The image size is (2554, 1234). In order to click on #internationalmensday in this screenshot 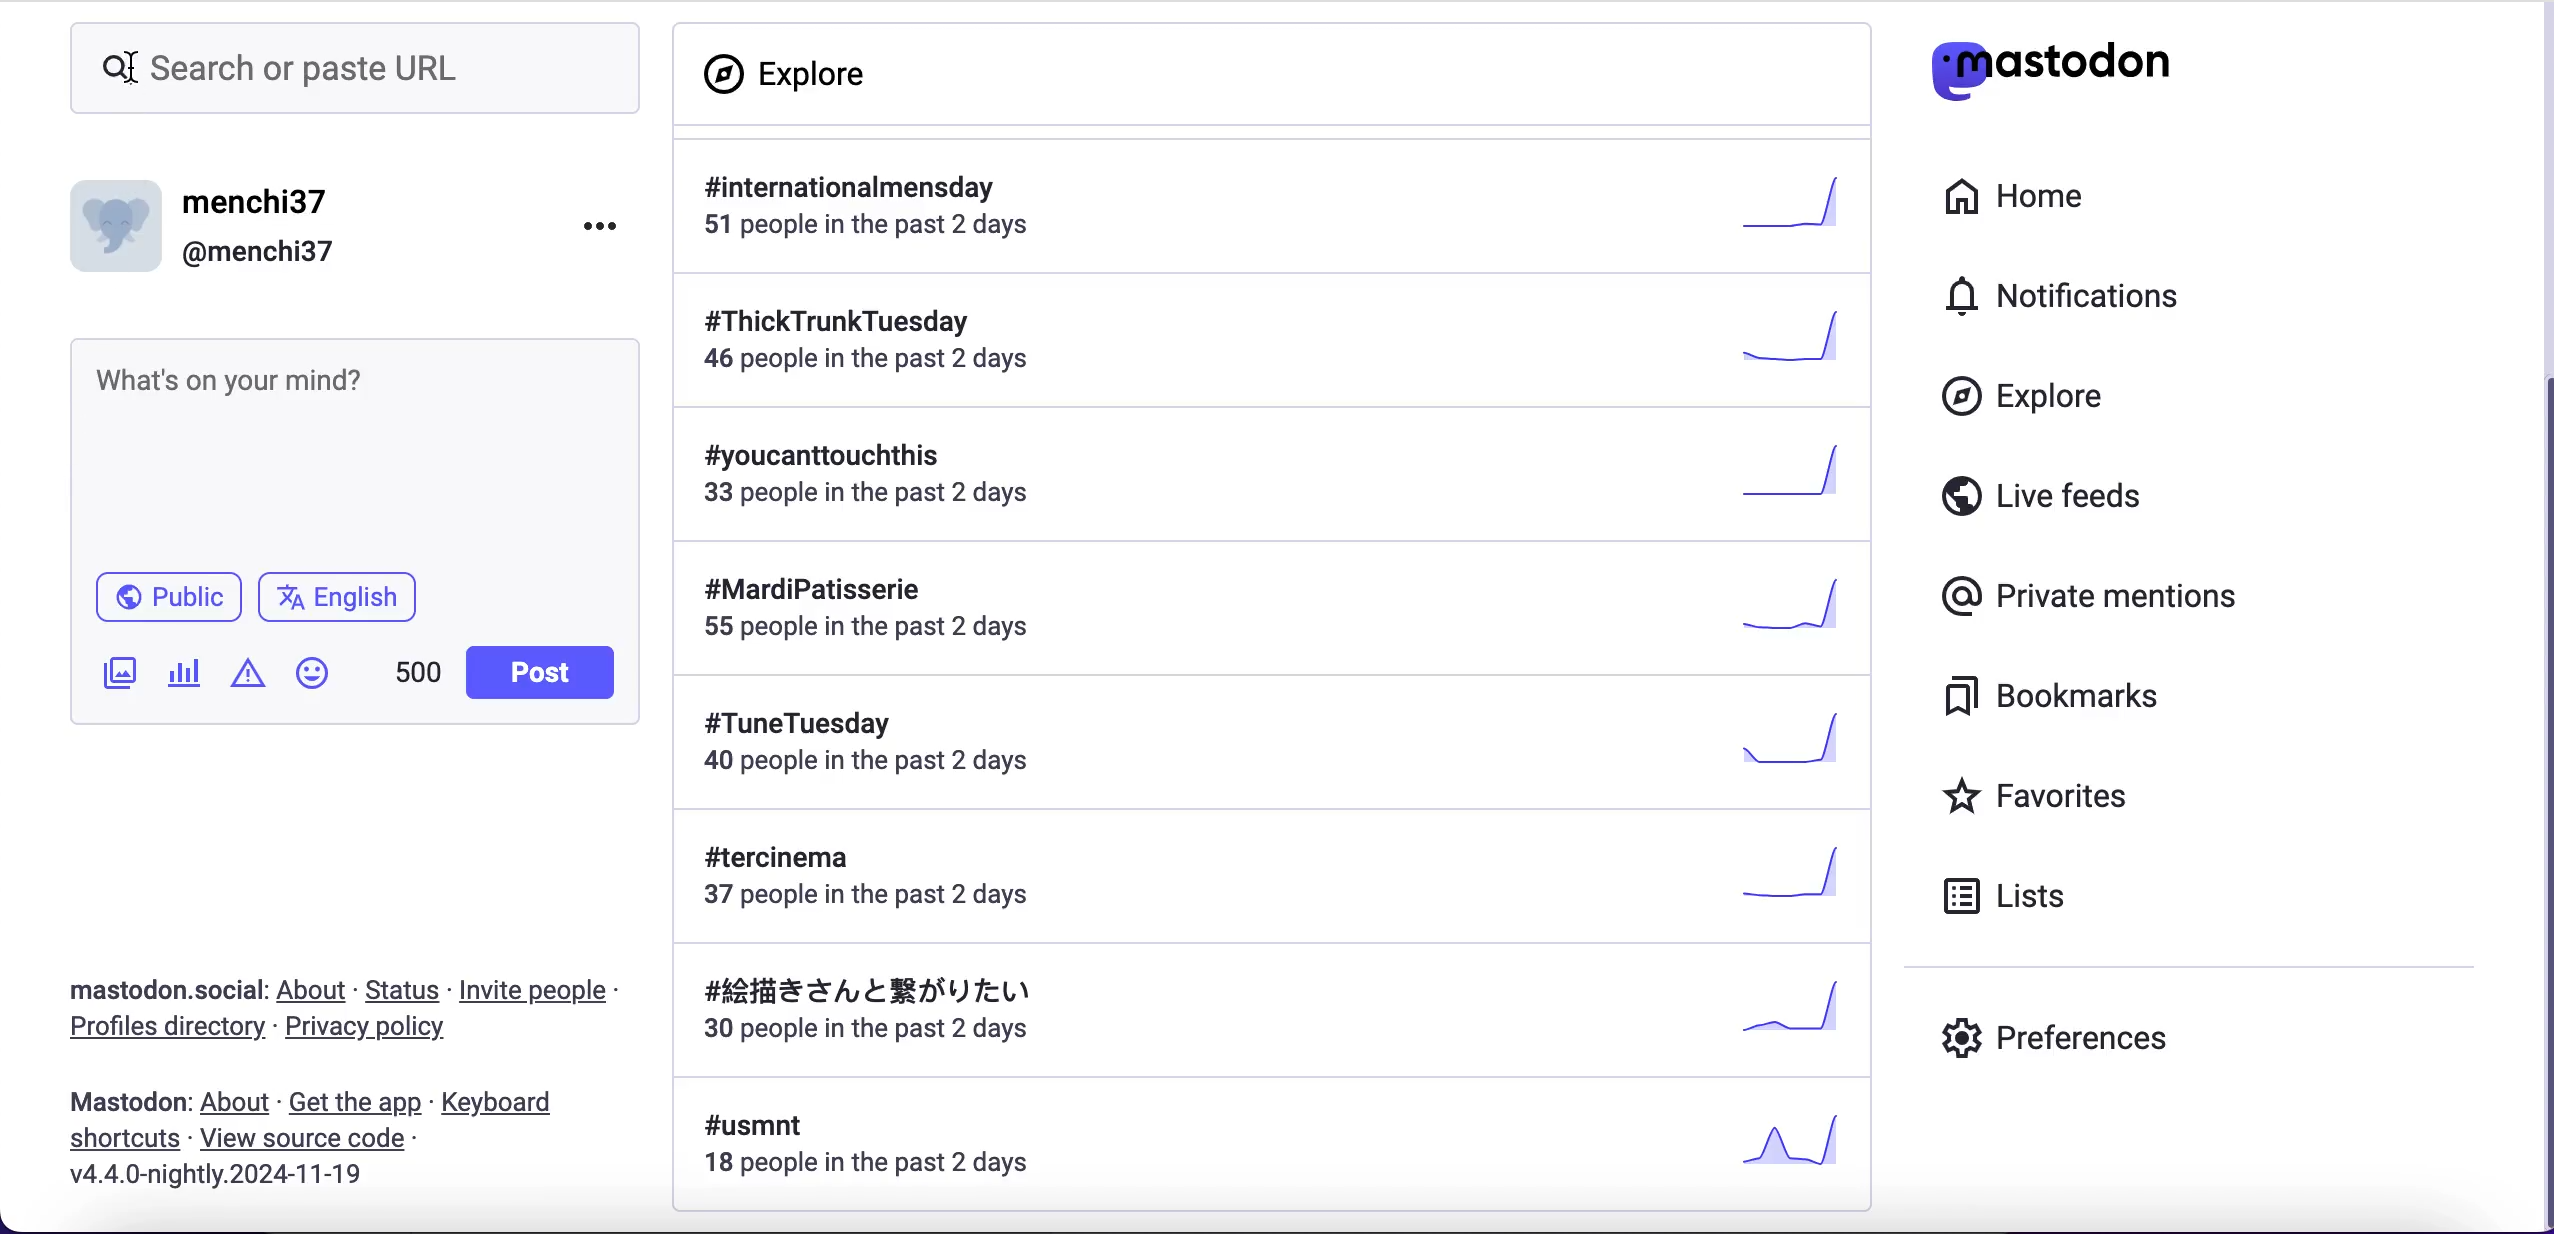, I will do `click(1274, 207)`.